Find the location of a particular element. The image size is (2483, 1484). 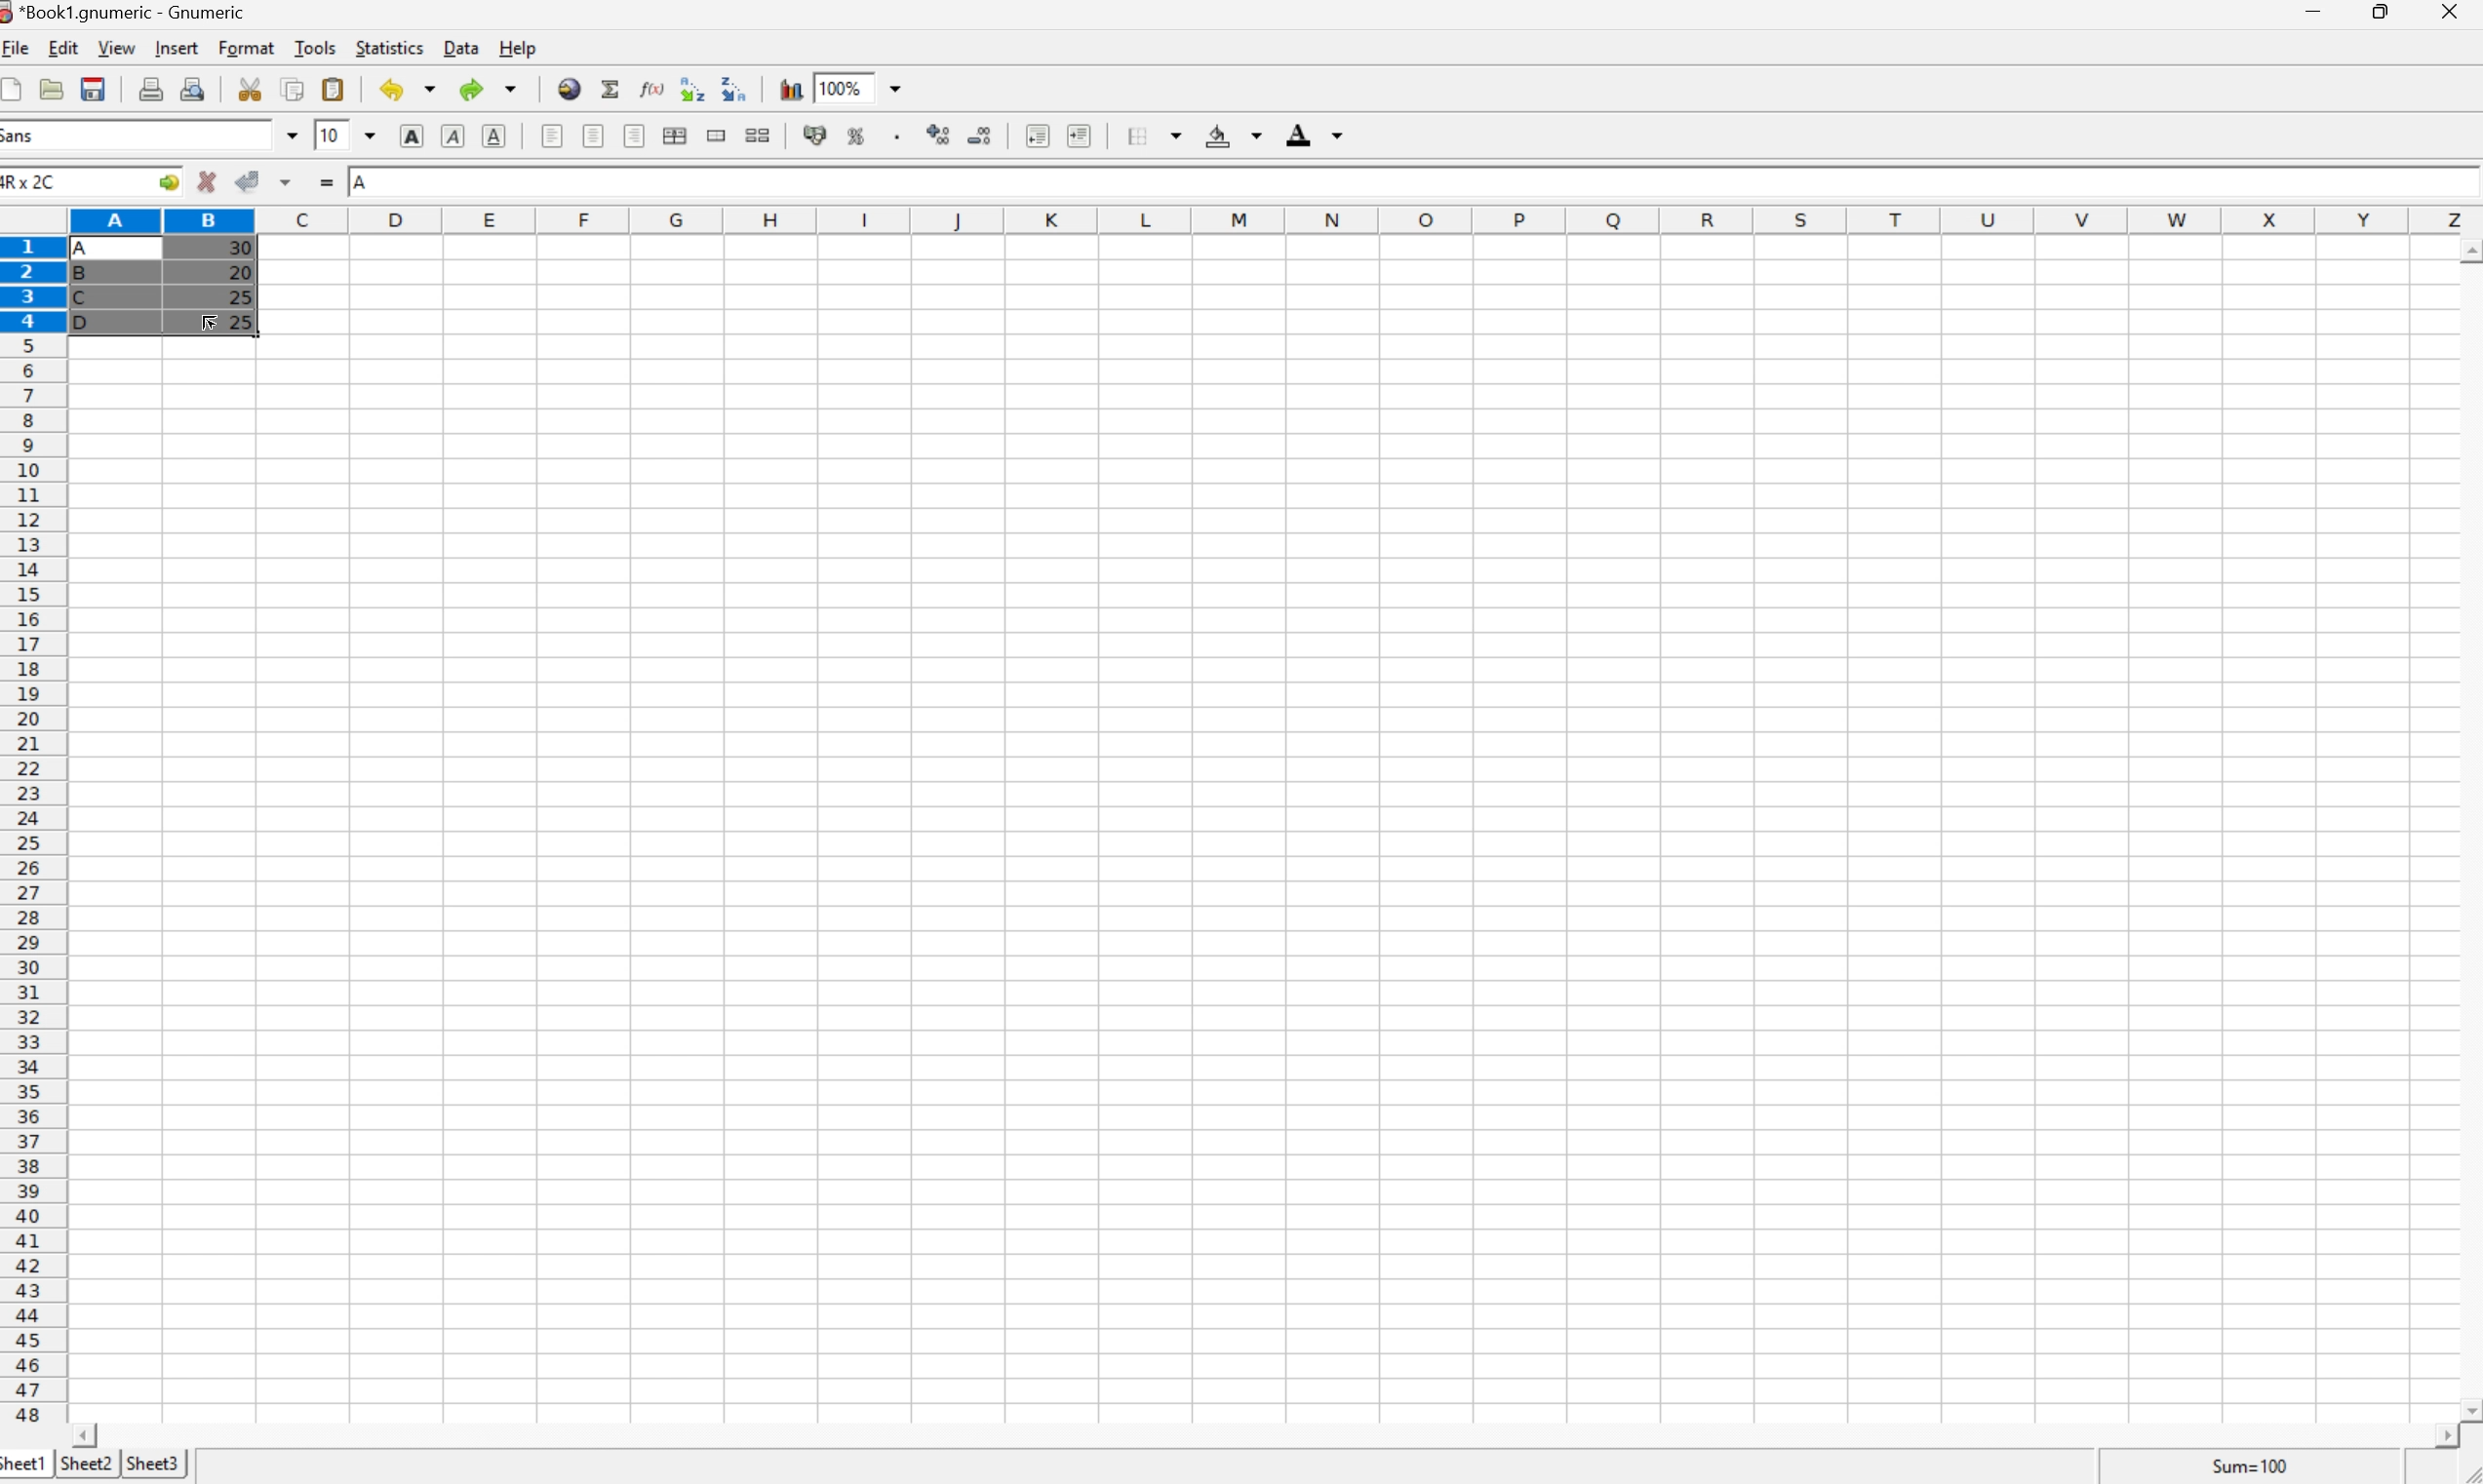

Accept changes in multiple cells is located at coordinates (287, 179).